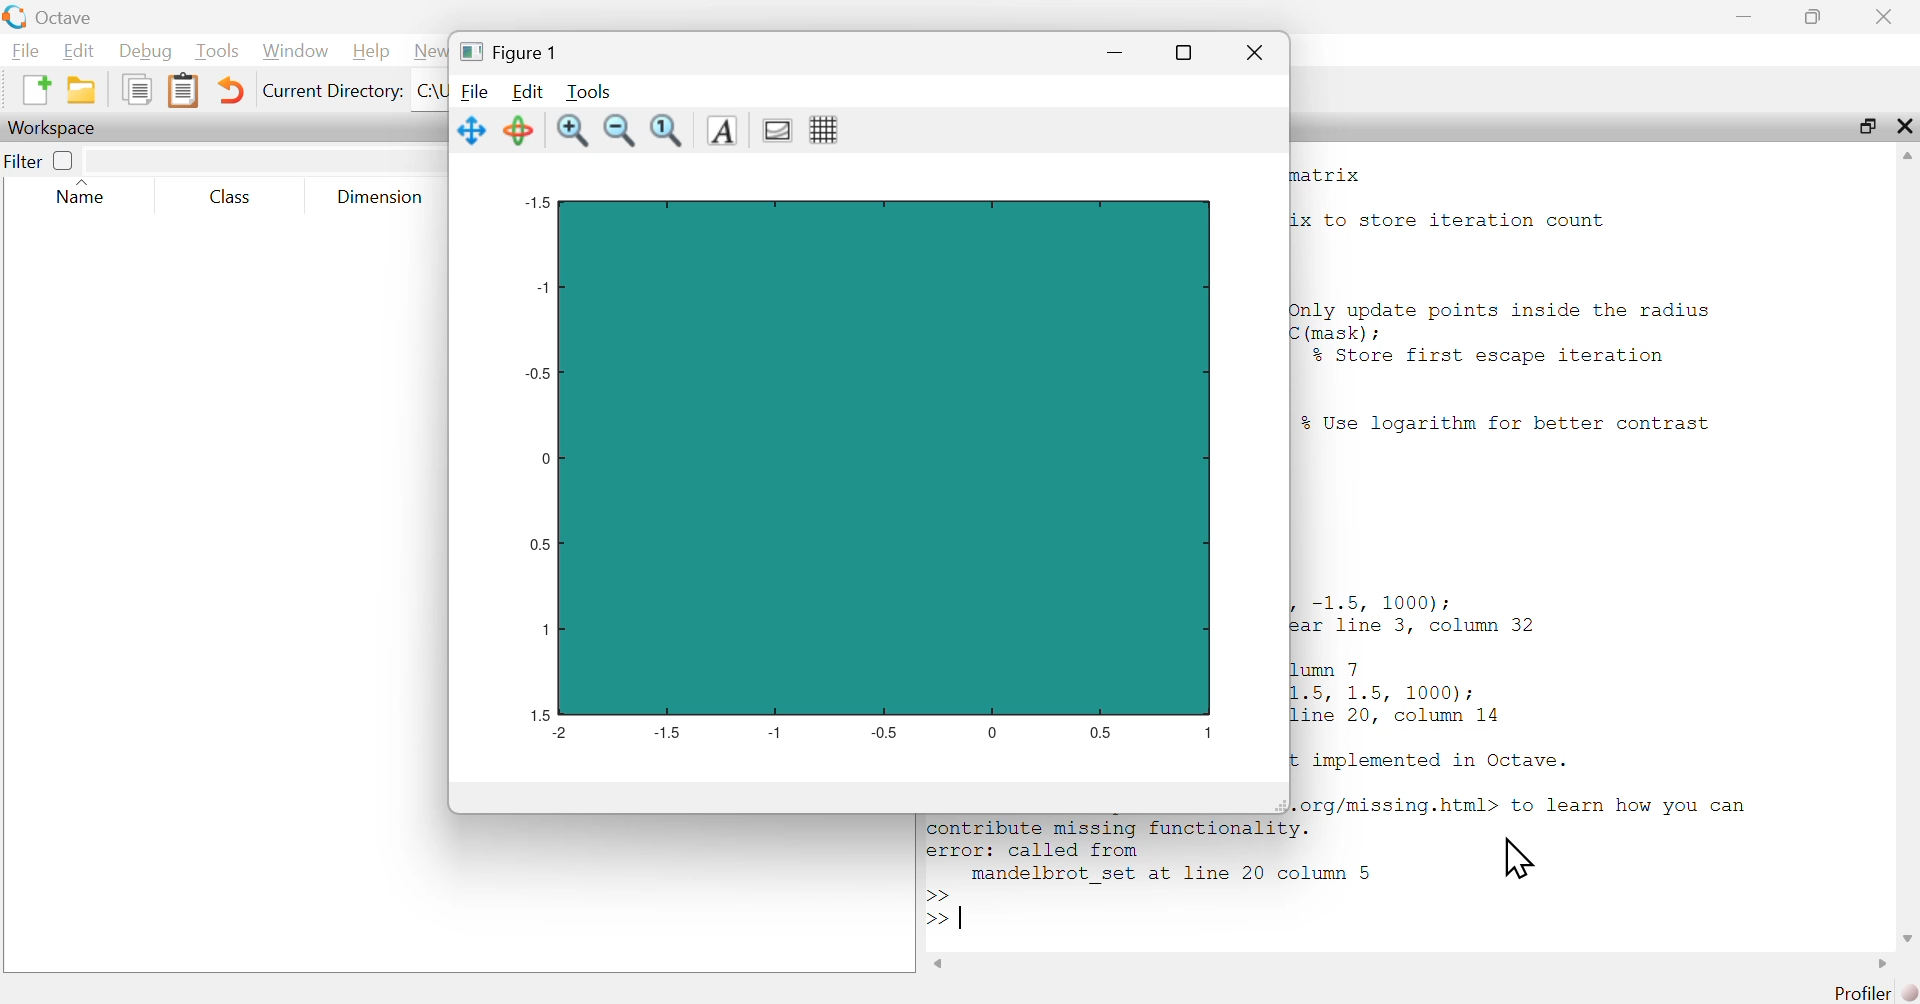  What do you see at coordinates (1878, 963) in the screenshot?
I see `Scrollbar right` at bounding box center [1878, 963].